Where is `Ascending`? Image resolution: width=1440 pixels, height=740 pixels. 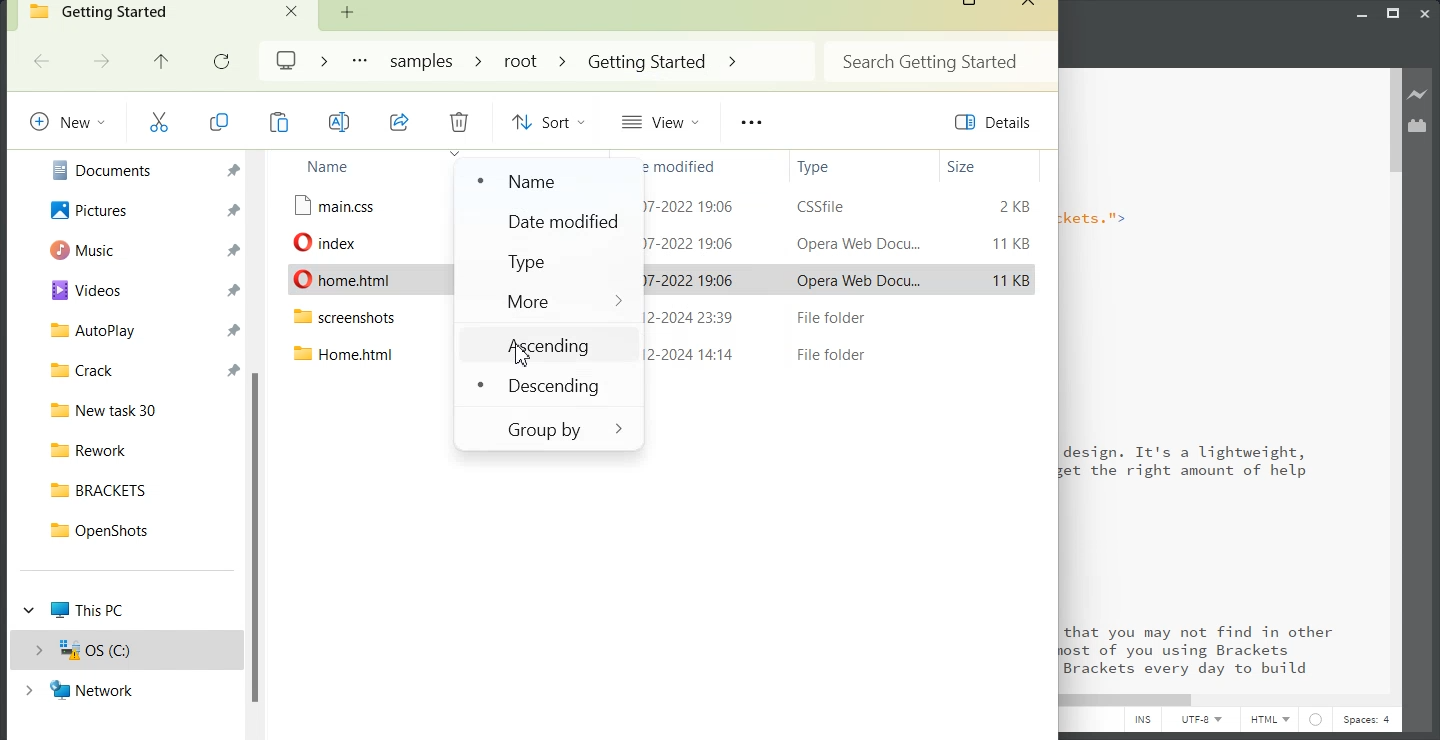 Ascending is located at coordinates (547, 345).